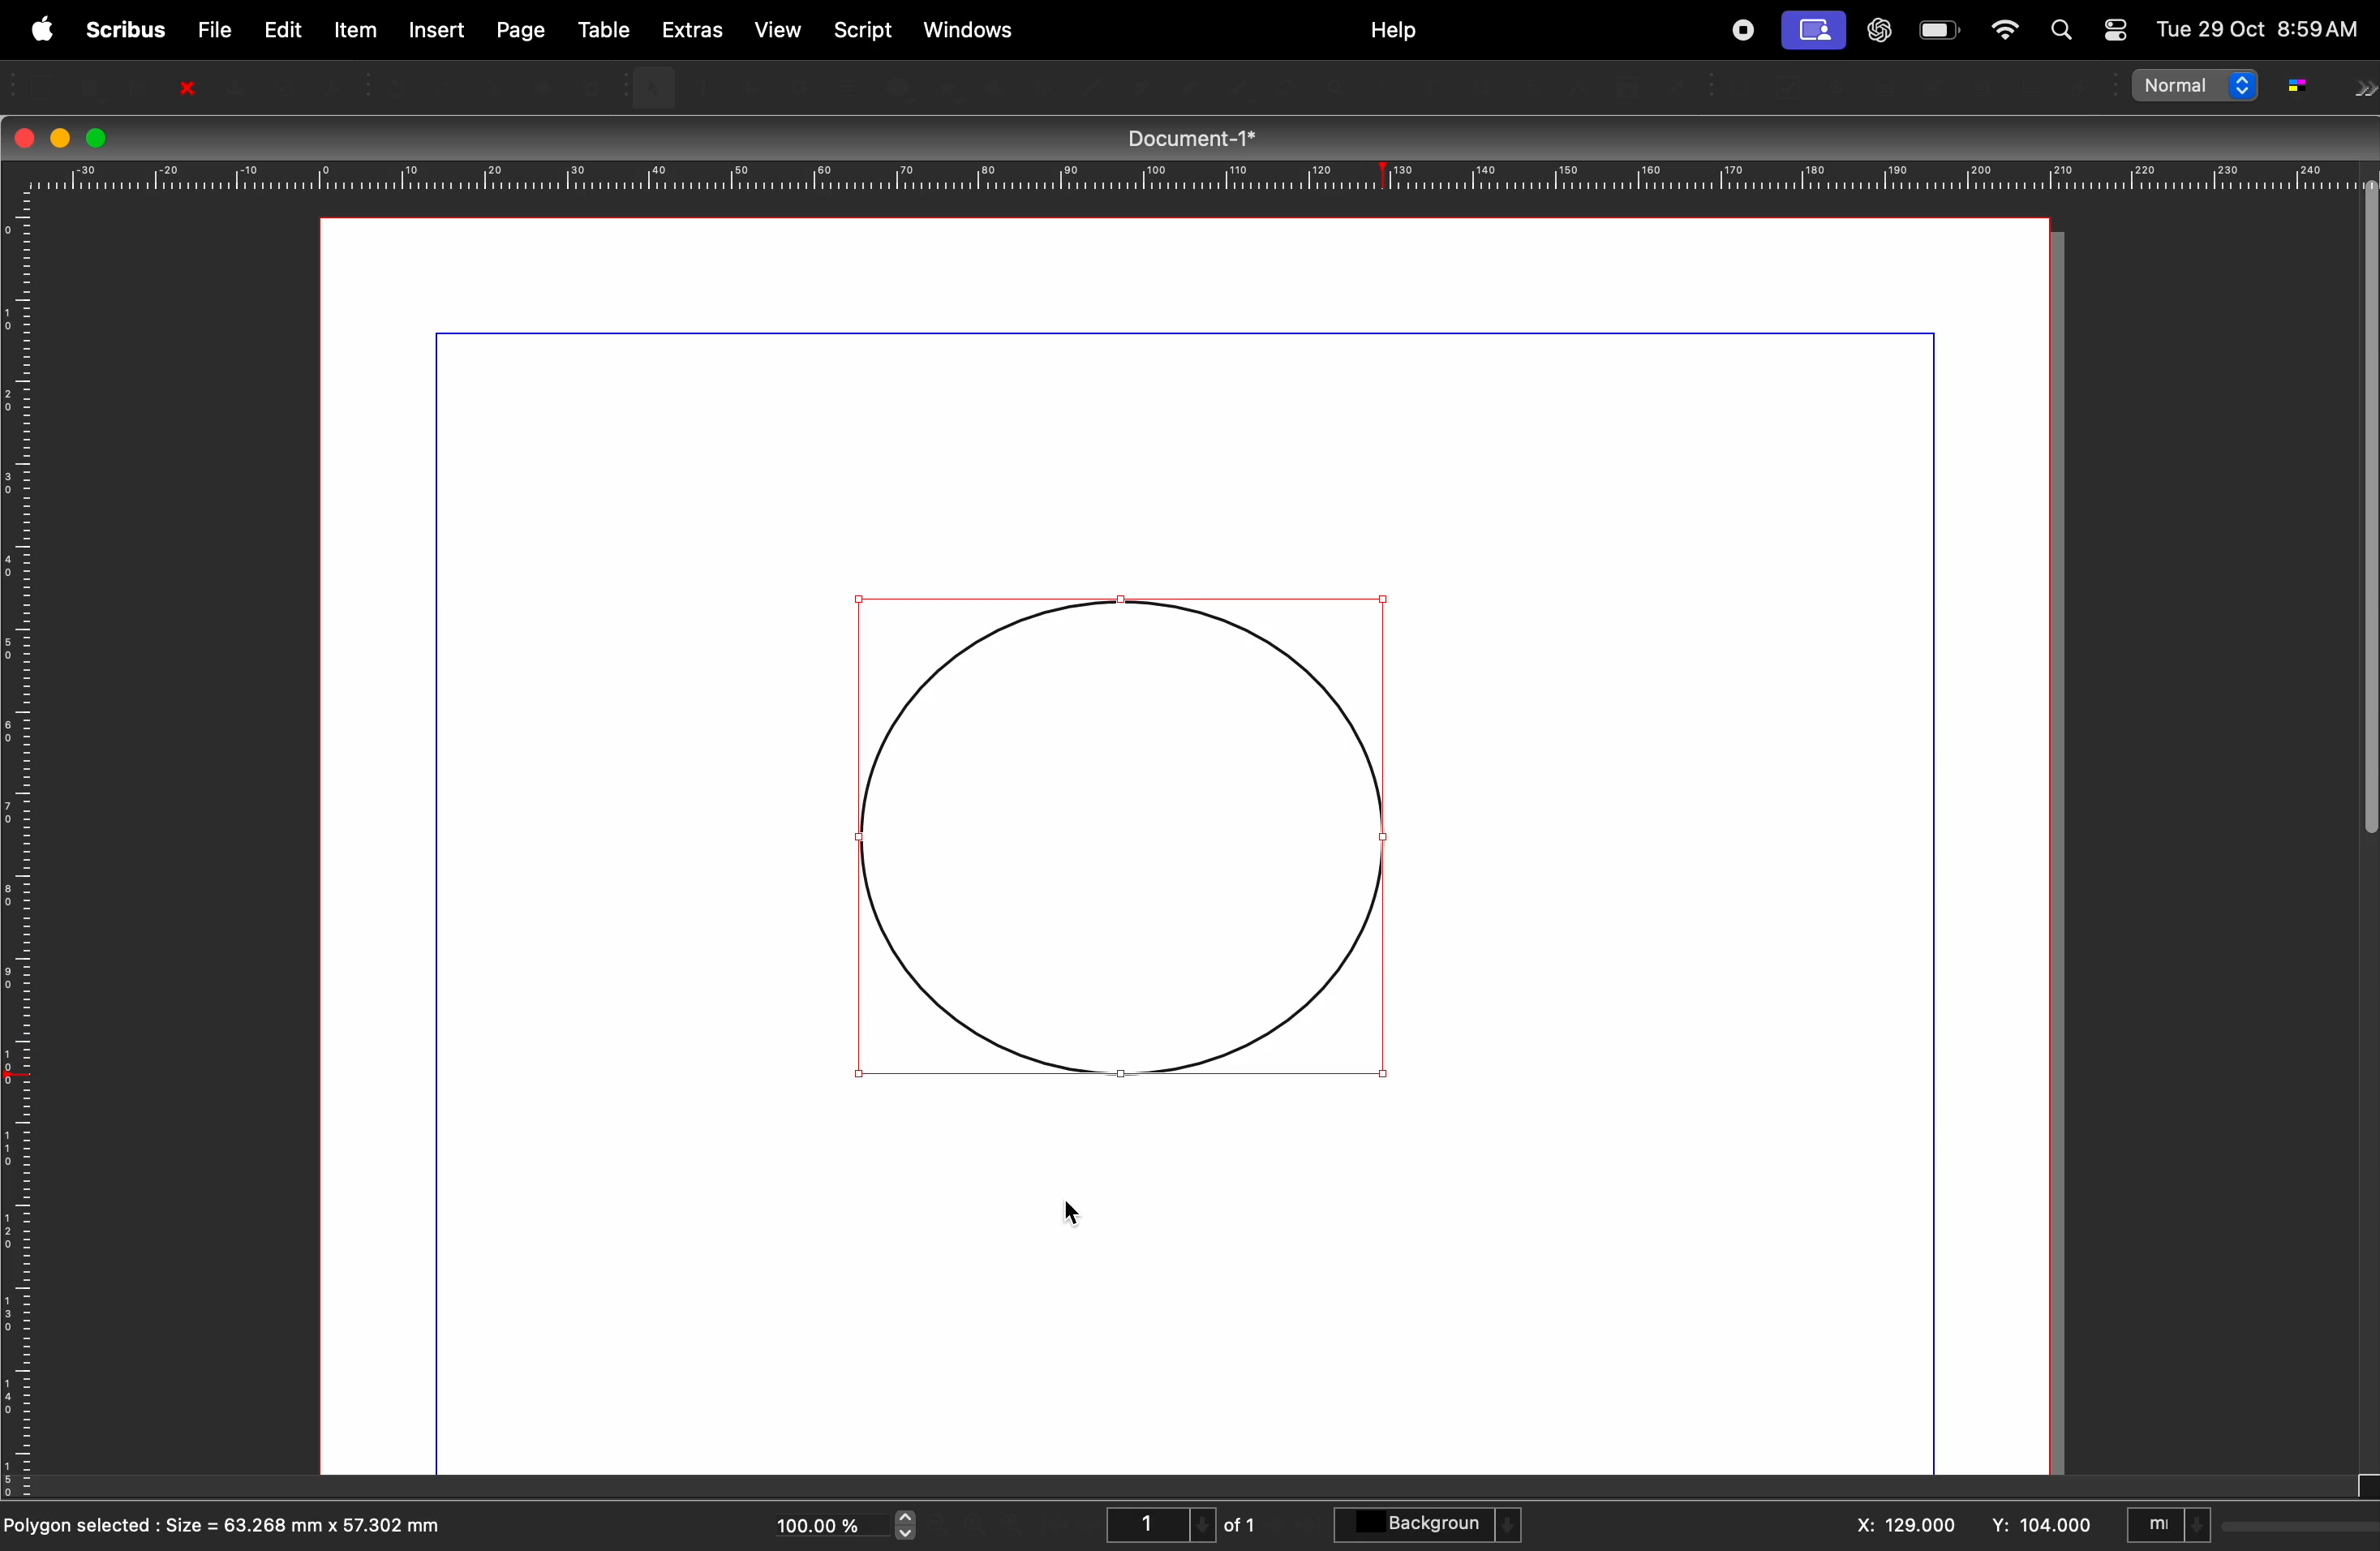  I want to click on shape, so click(896, 87).